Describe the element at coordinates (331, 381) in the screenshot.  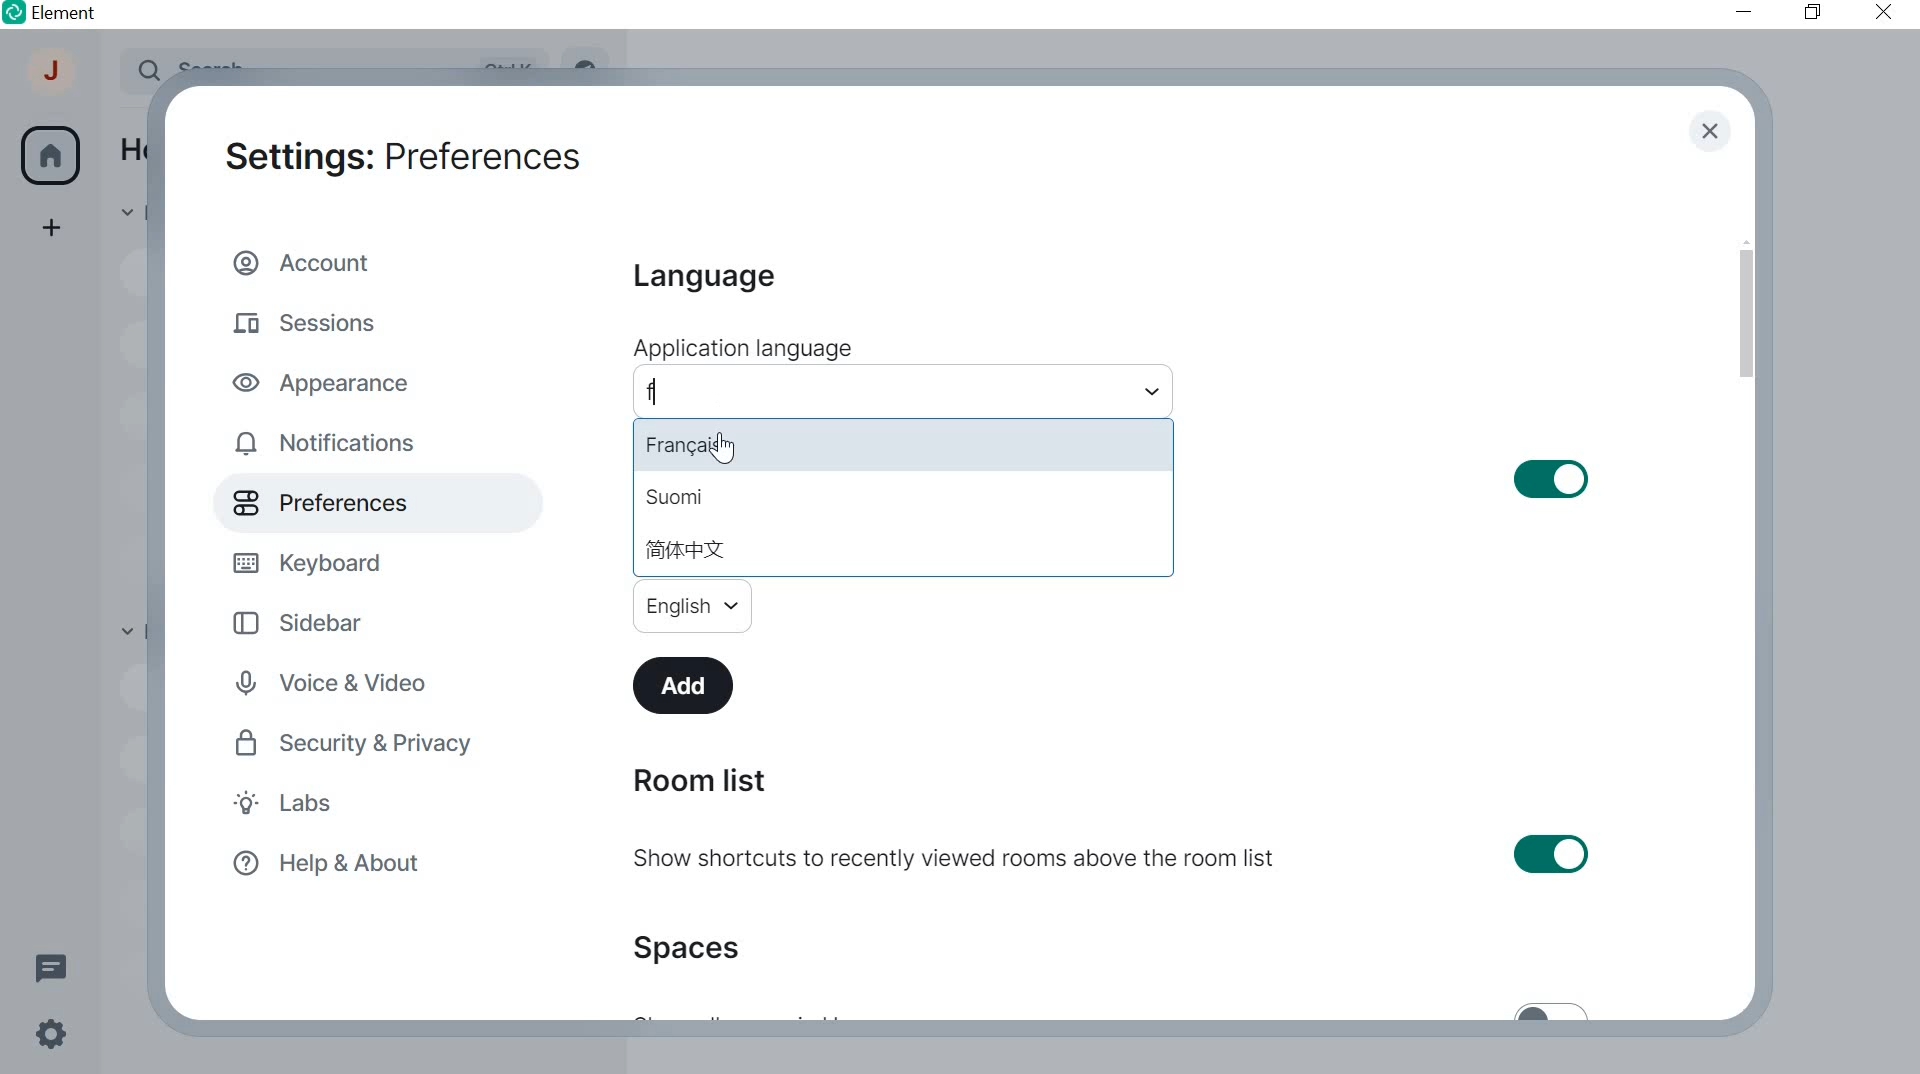
I see `APPEARANCE` at that location.